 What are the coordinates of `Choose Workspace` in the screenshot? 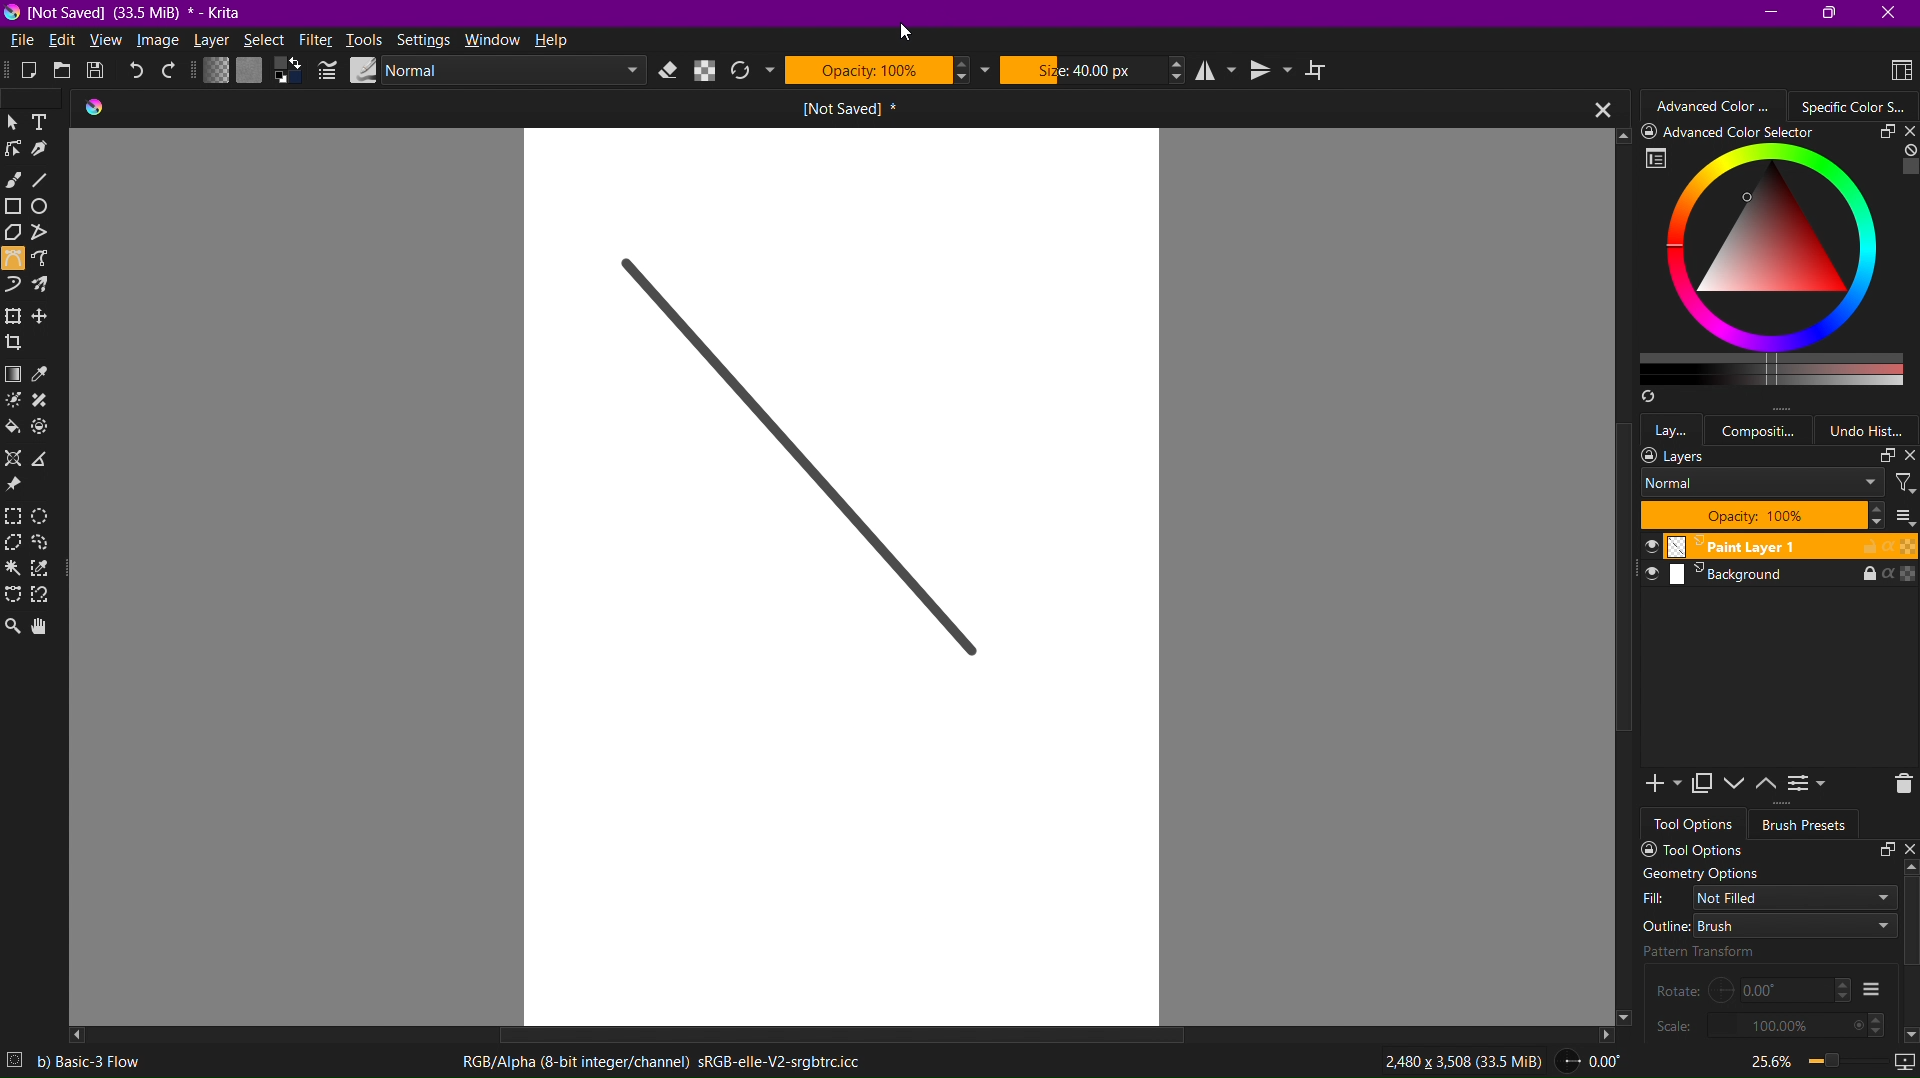 It's located at (1894, 69).